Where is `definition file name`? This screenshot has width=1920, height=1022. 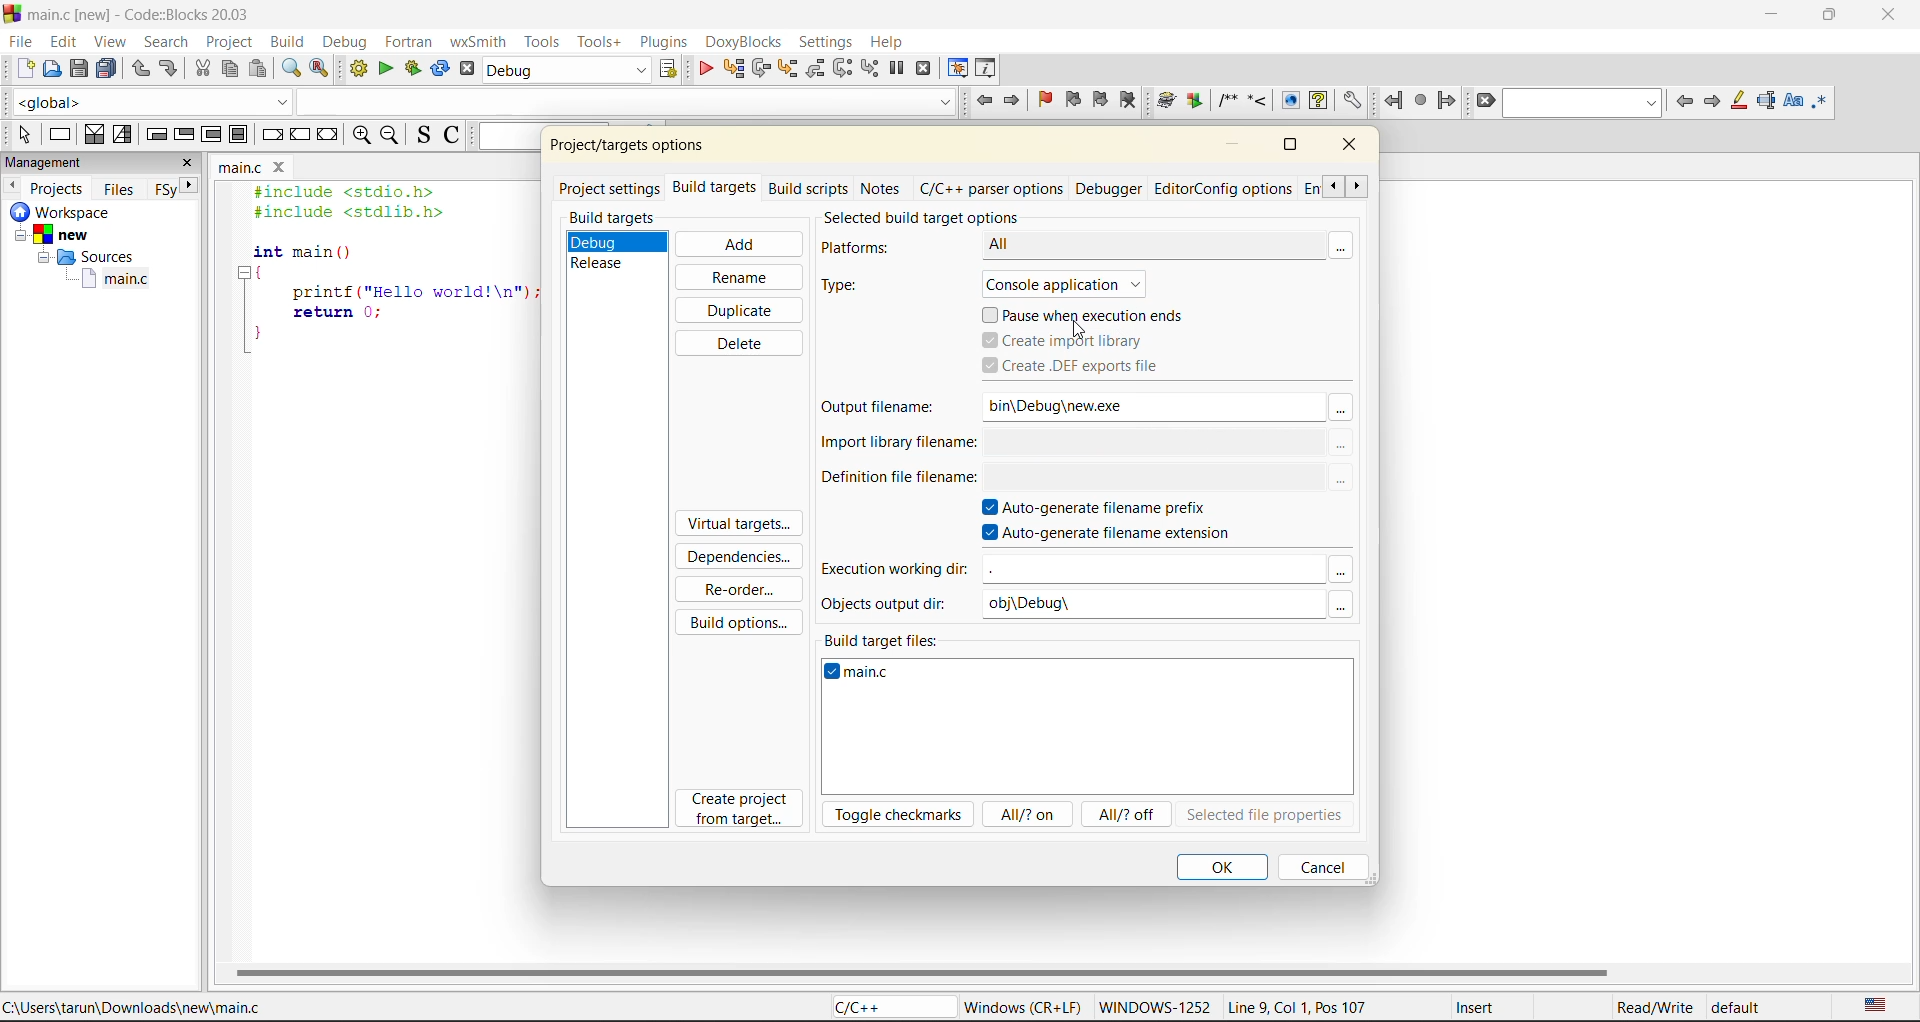
definition file name is located at coordinates (893, 483).